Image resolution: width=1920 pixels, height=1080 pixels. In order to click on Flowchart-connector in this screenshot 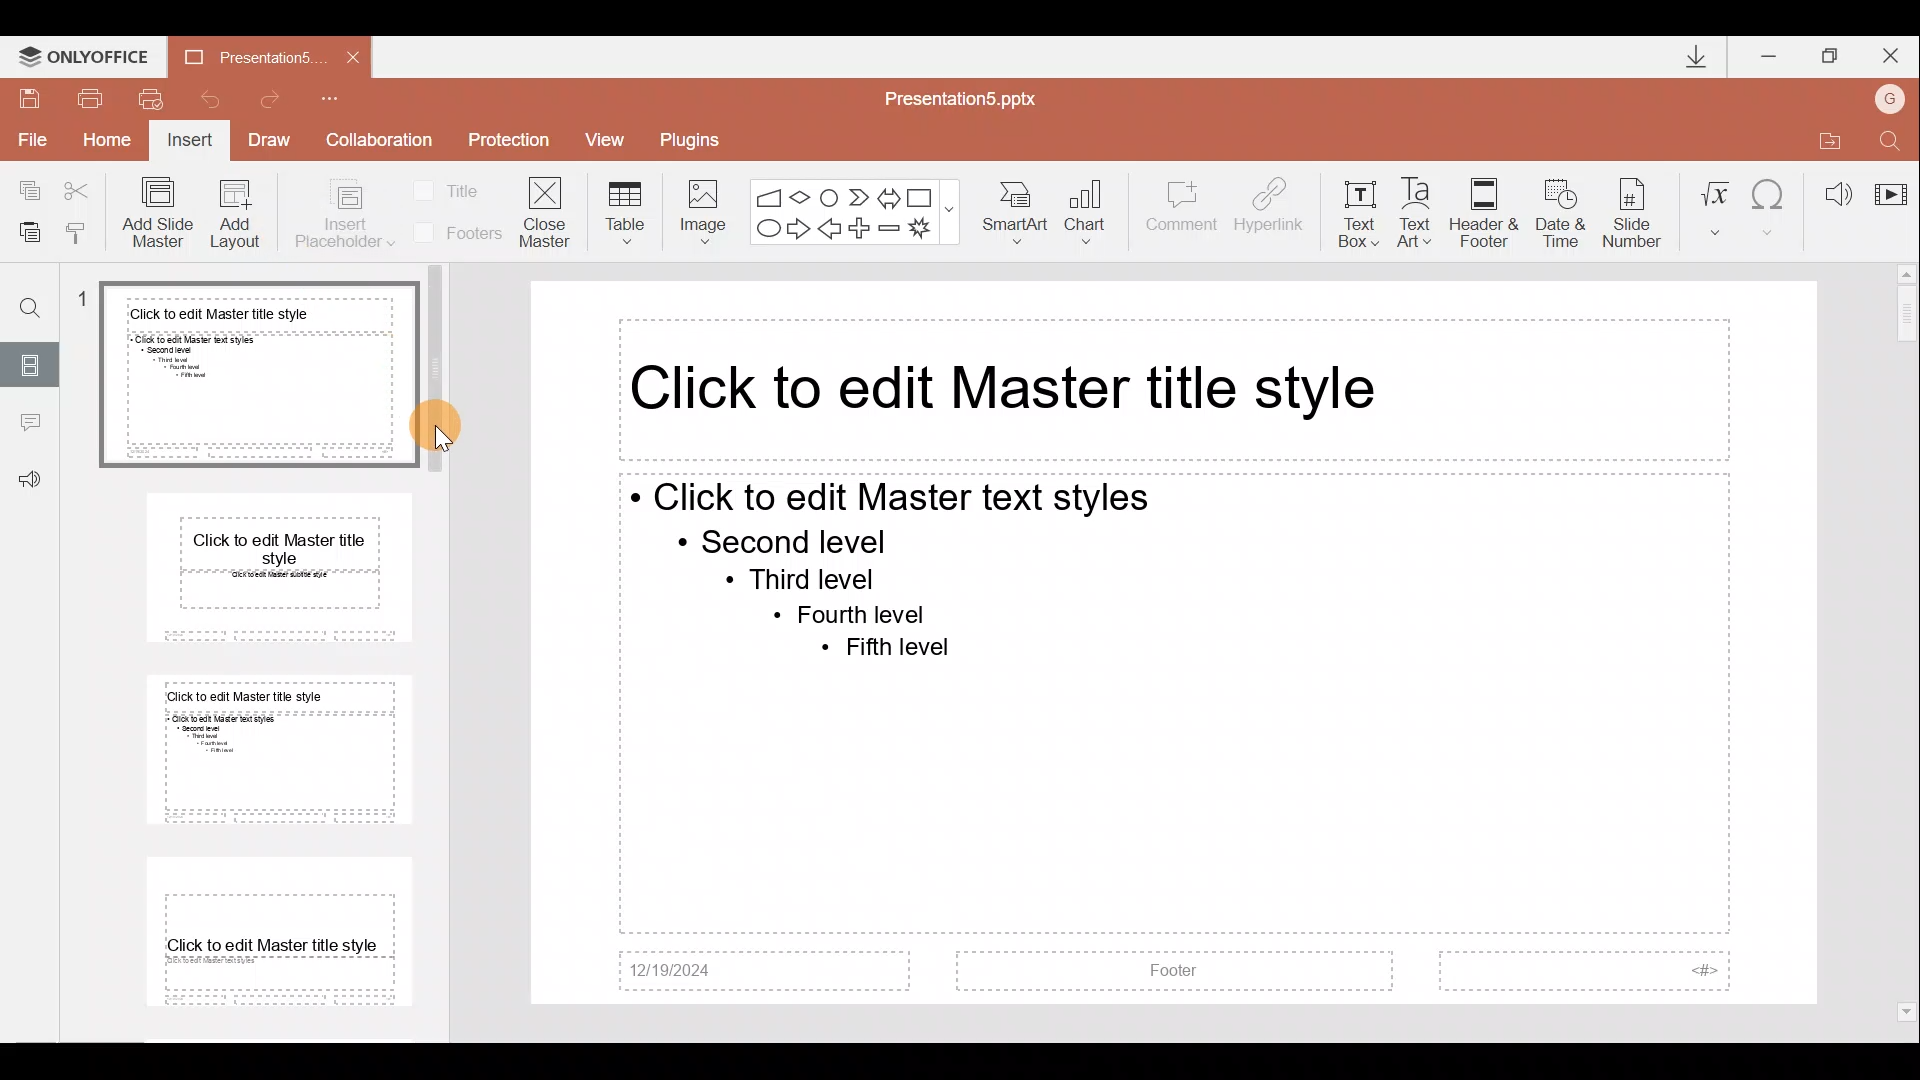, I will do `click(830, 193)`.